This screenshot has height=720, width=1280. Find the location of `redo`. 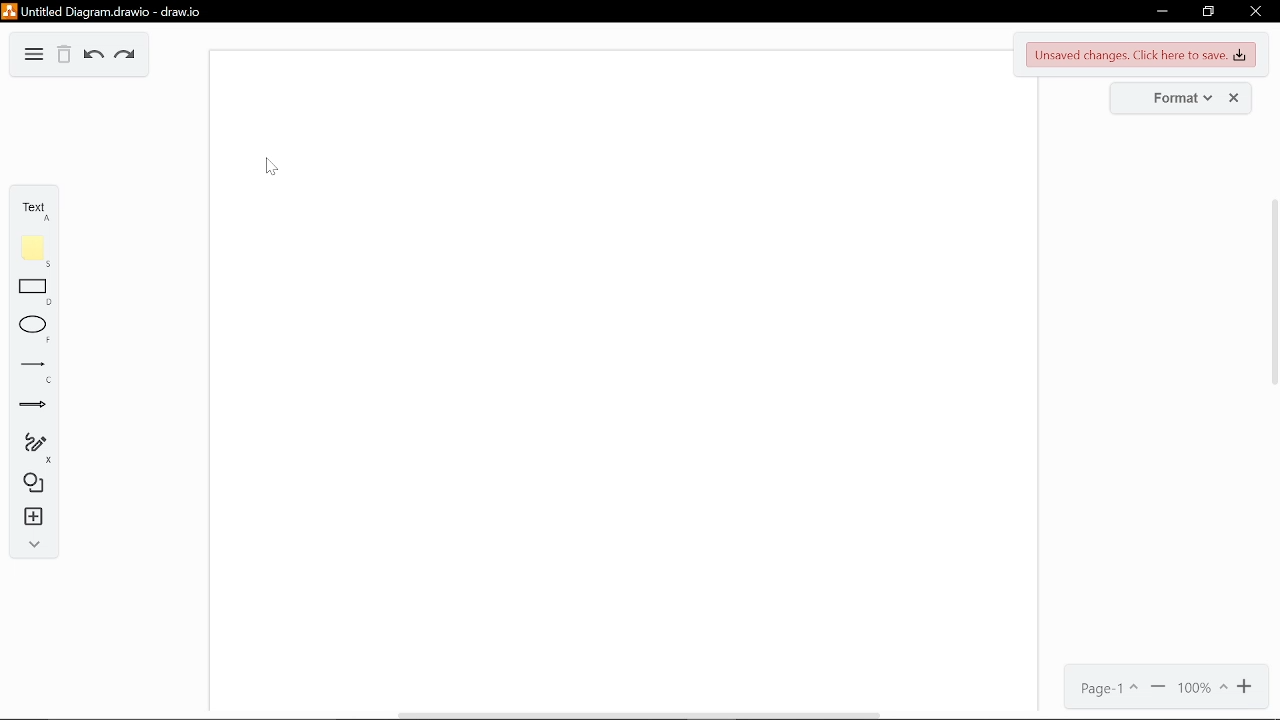

redo is located at coordinates (126, 57).